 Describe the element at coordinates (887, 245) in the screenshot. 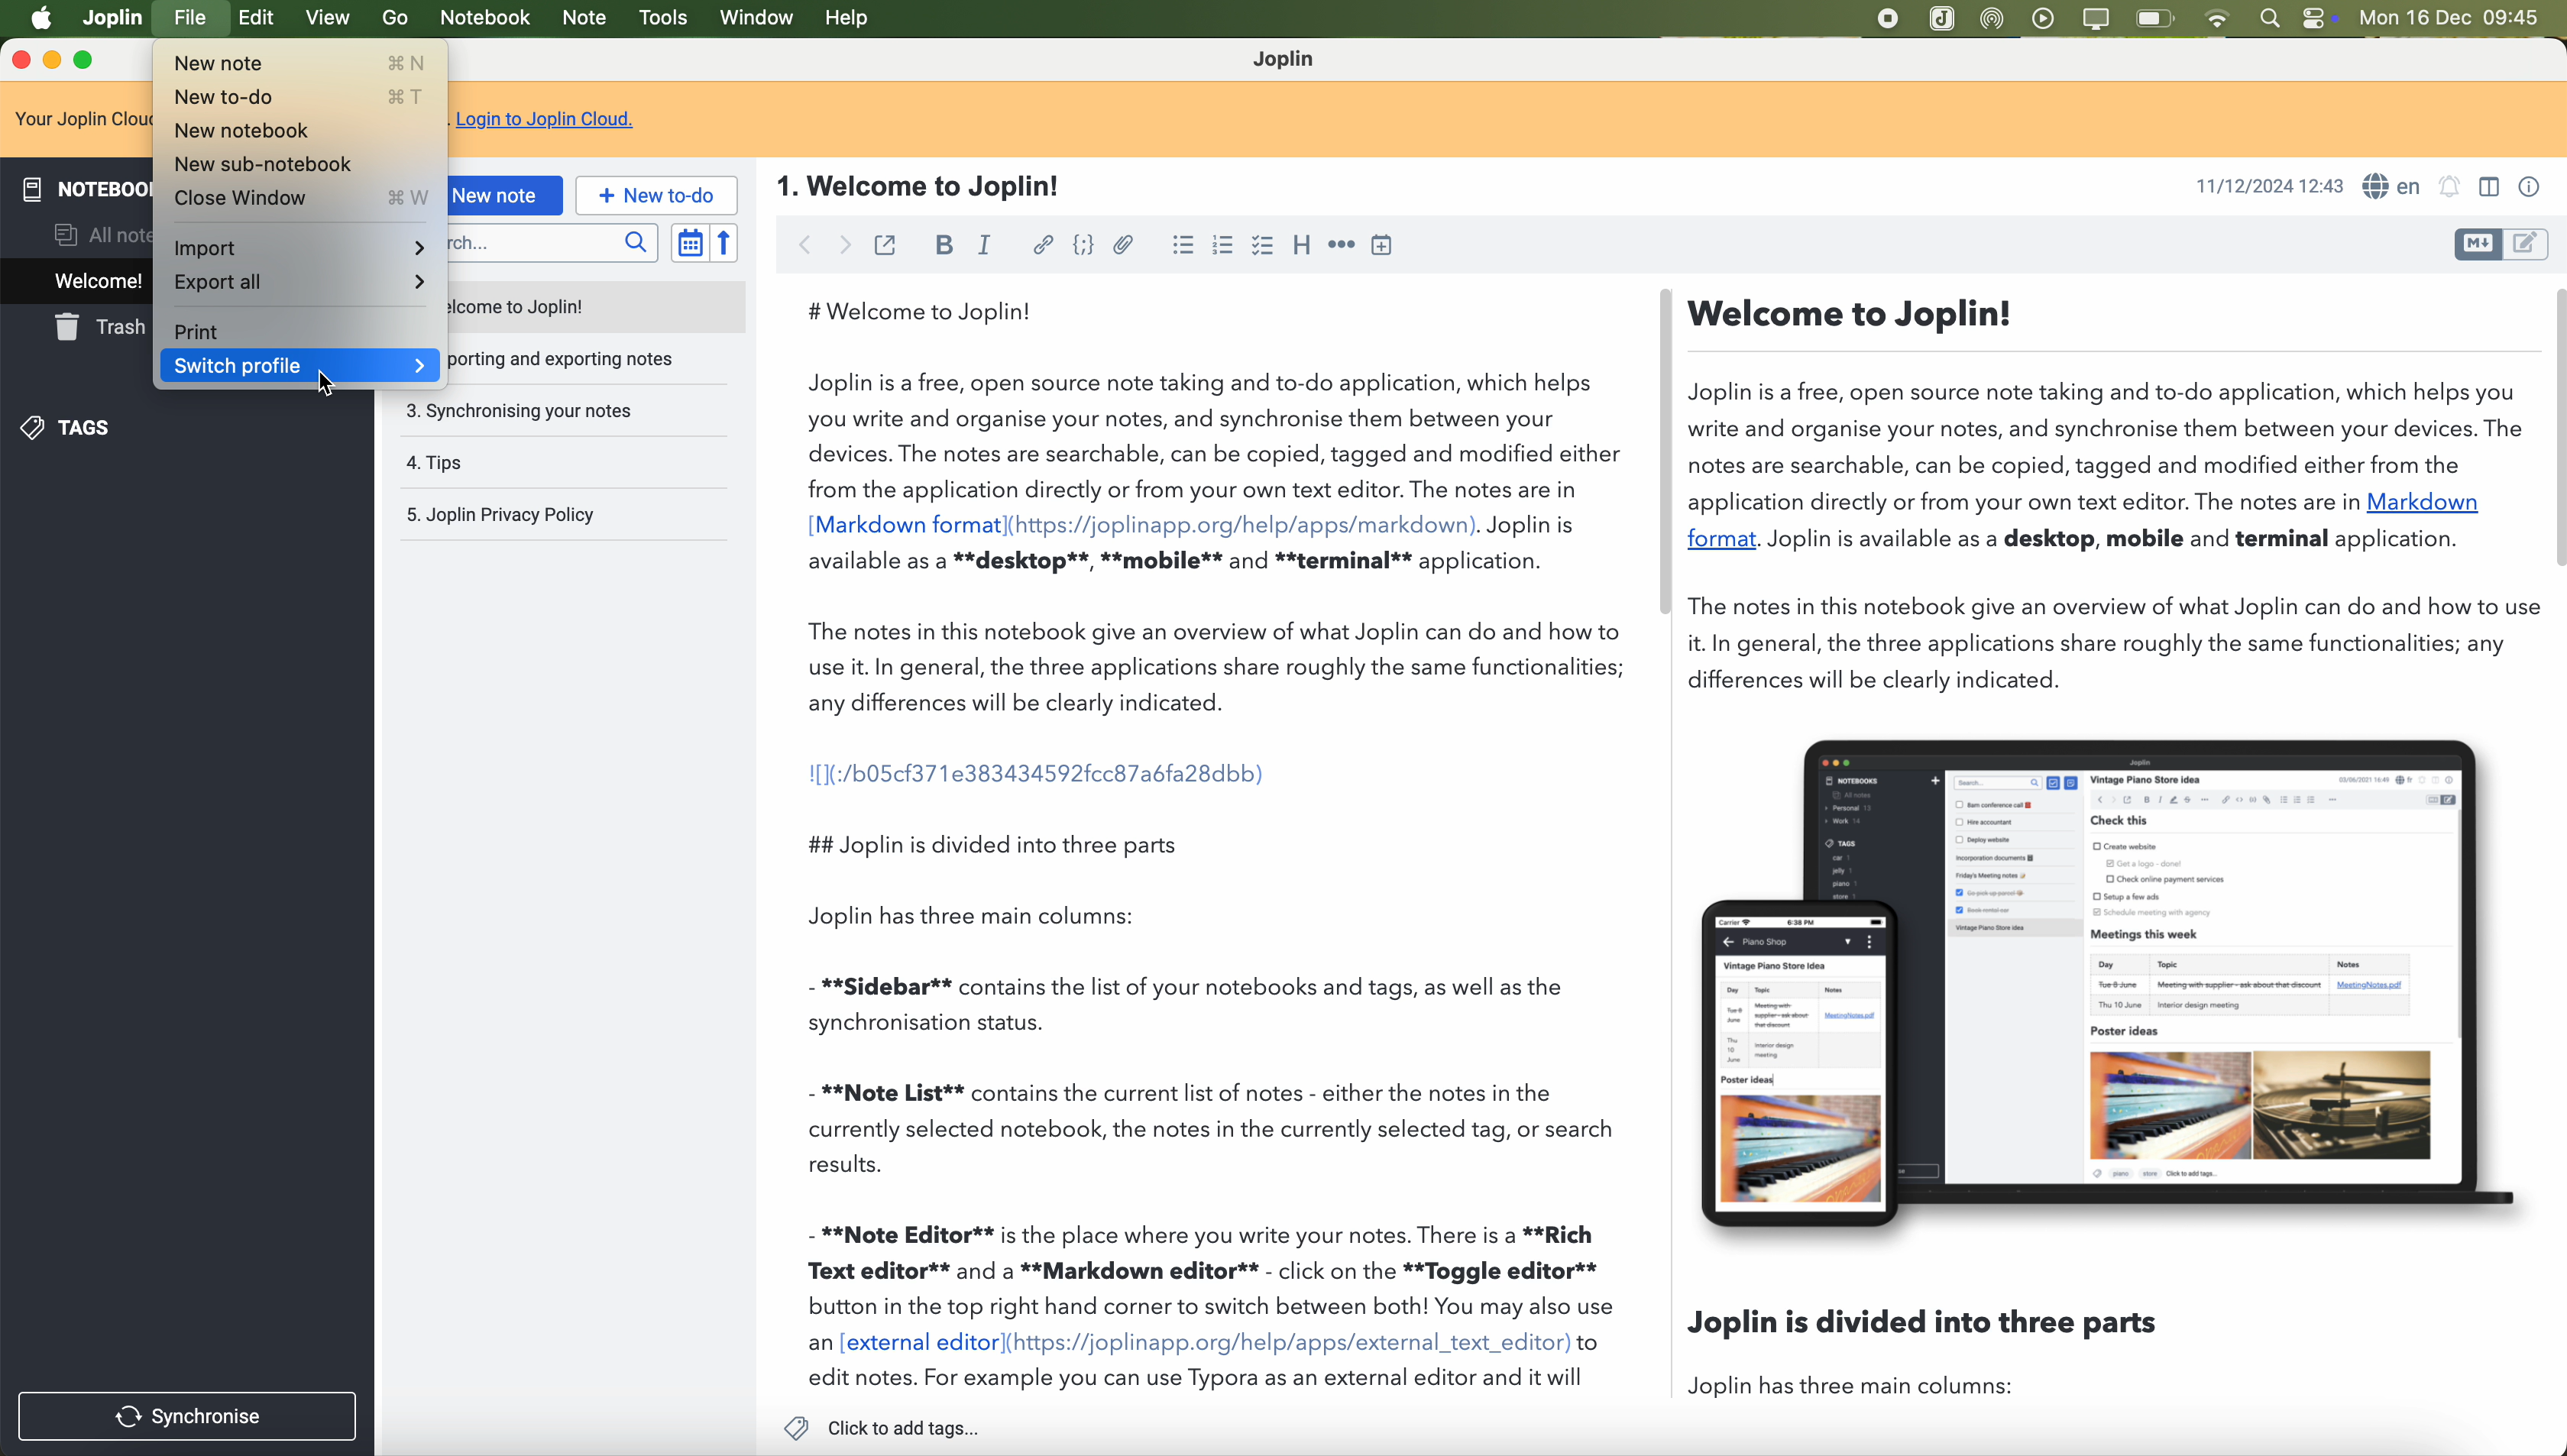

I see `toggle external editing` at that location.